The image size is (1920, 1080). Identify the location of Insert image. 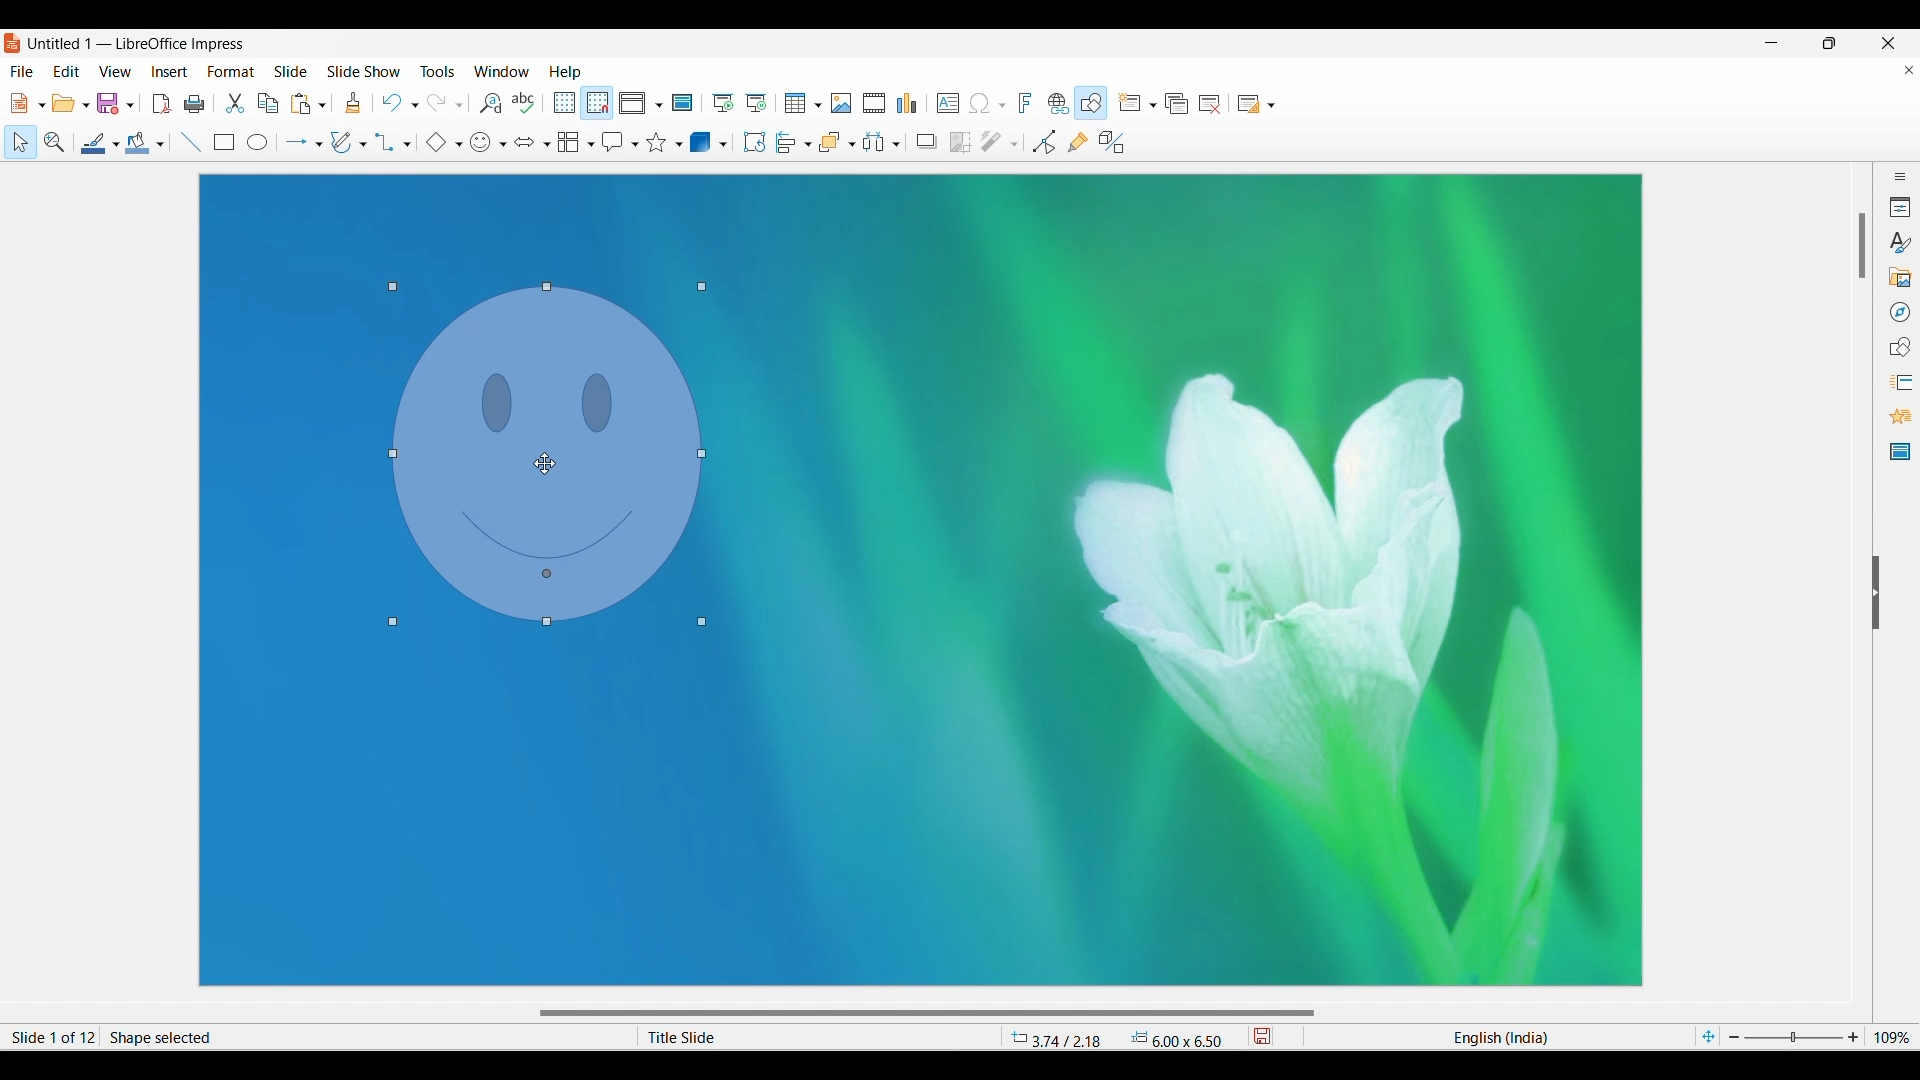
(841, 103).